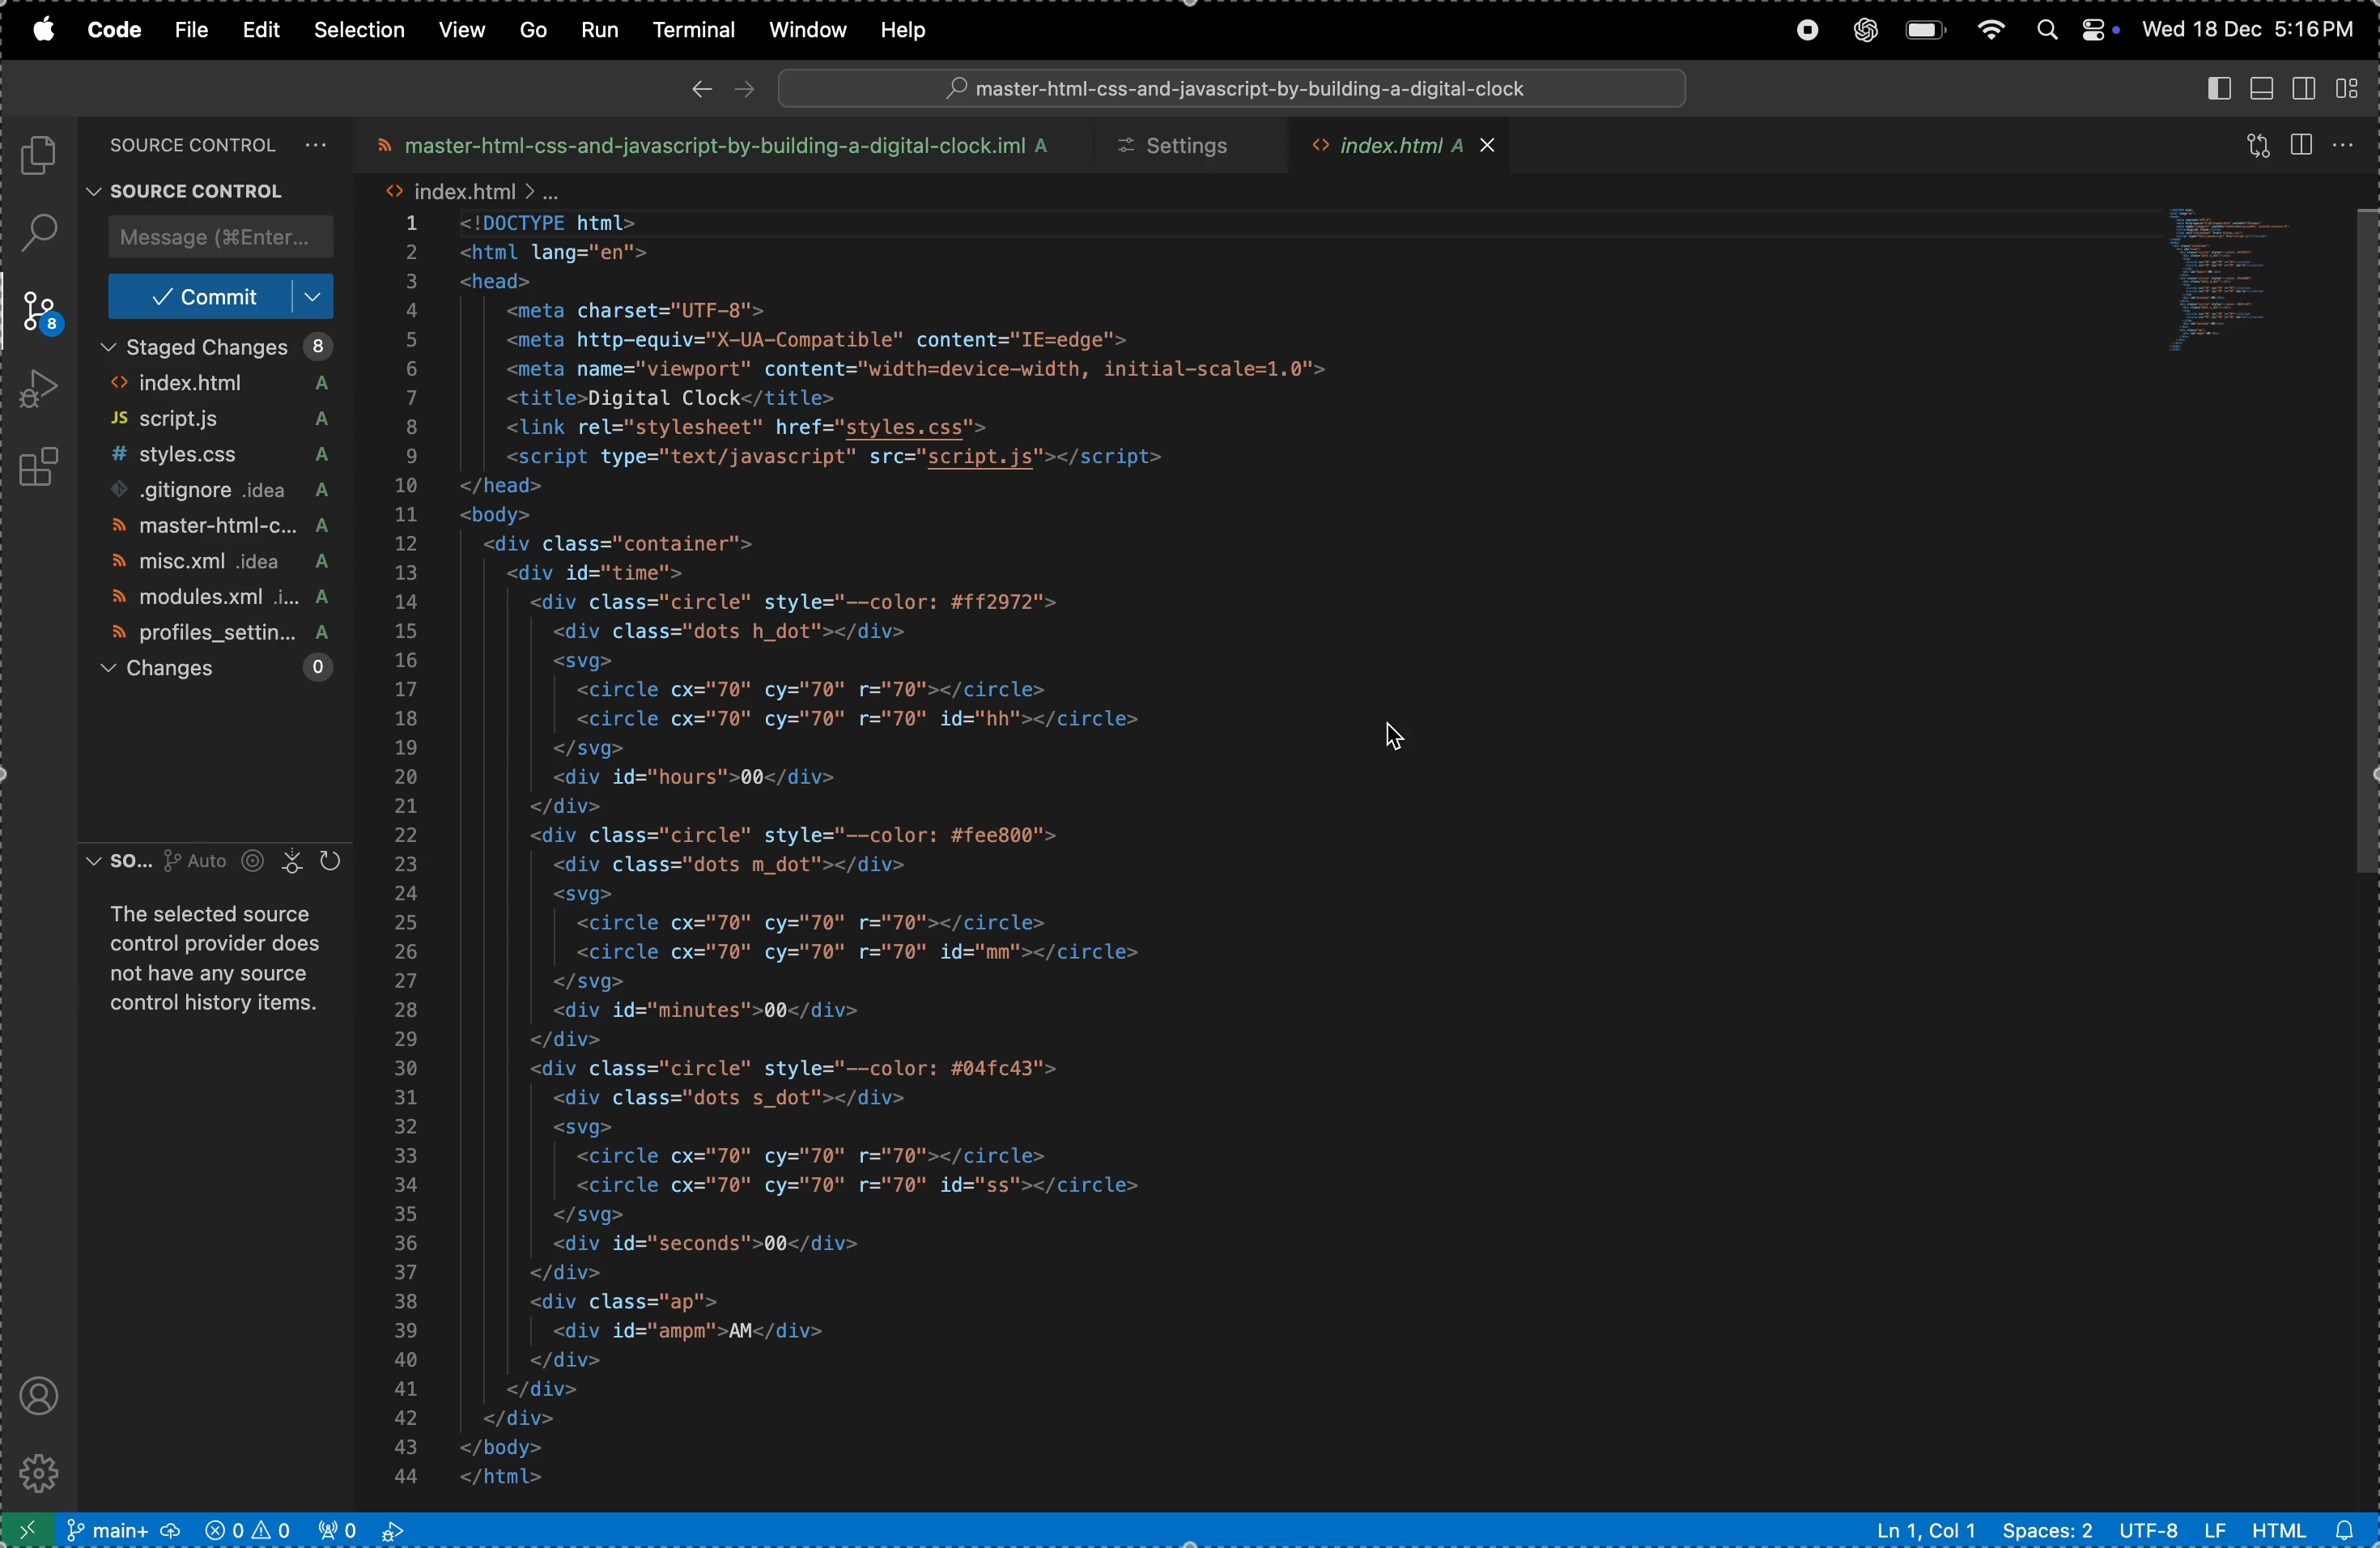 This screenshot has width=2380, height=1548. What do you see at coordinates (583, 661) in the screenshot?
I see `<svg>` at bounding box center [583, 661].